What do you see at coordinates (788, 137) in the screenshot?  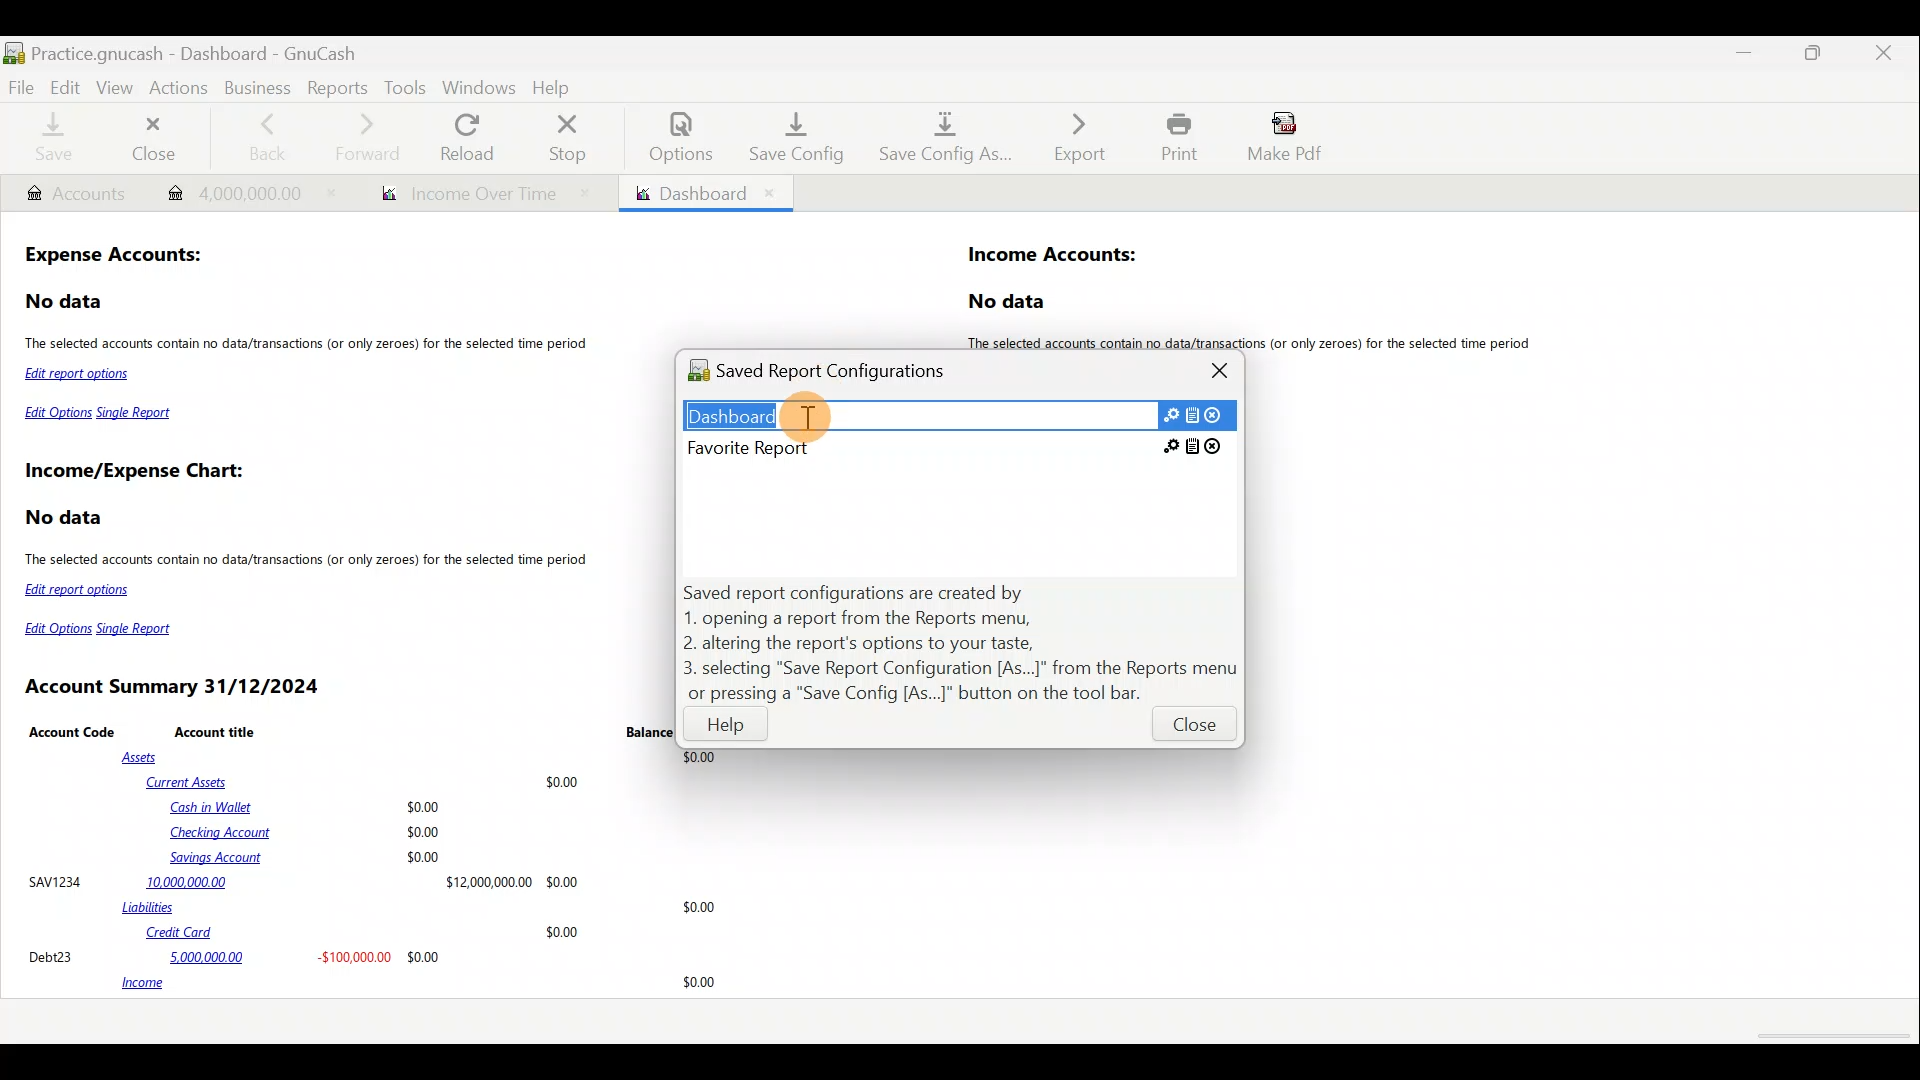 I see `Save config` at bounding box center [788, 137].